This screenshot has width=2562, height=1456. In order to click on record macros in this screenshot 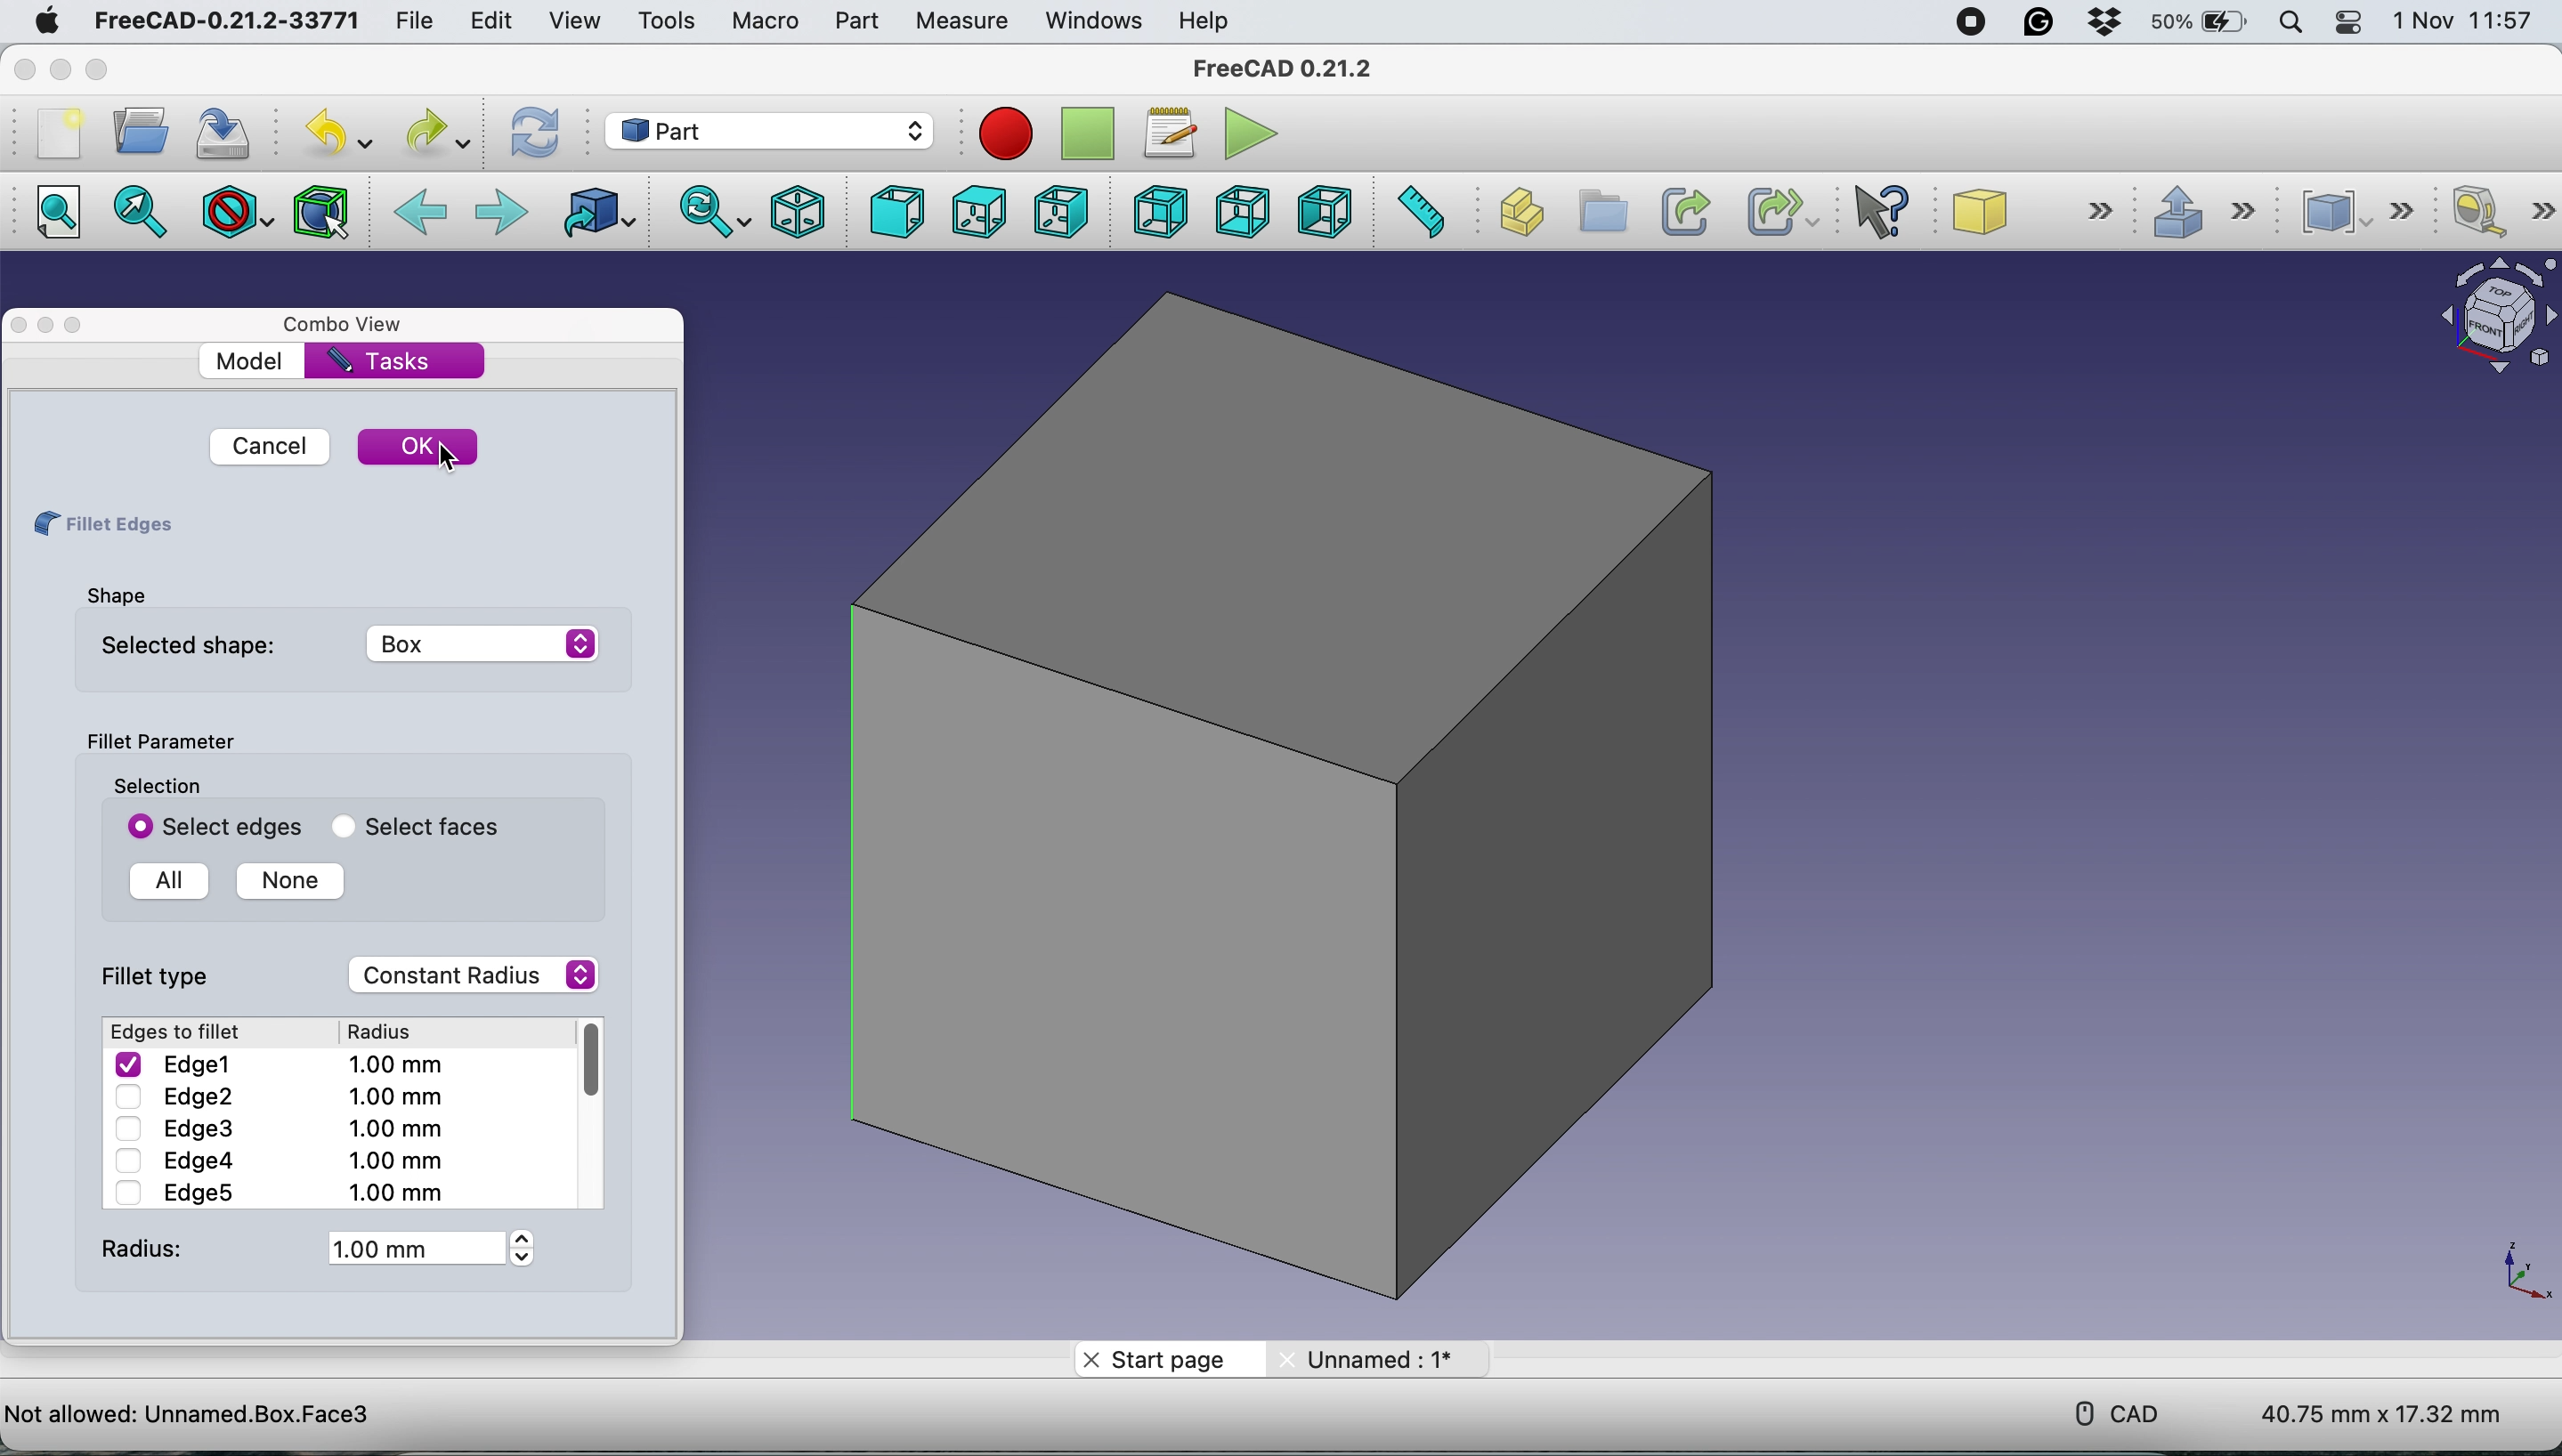, I will do `click(1011, 133)`.